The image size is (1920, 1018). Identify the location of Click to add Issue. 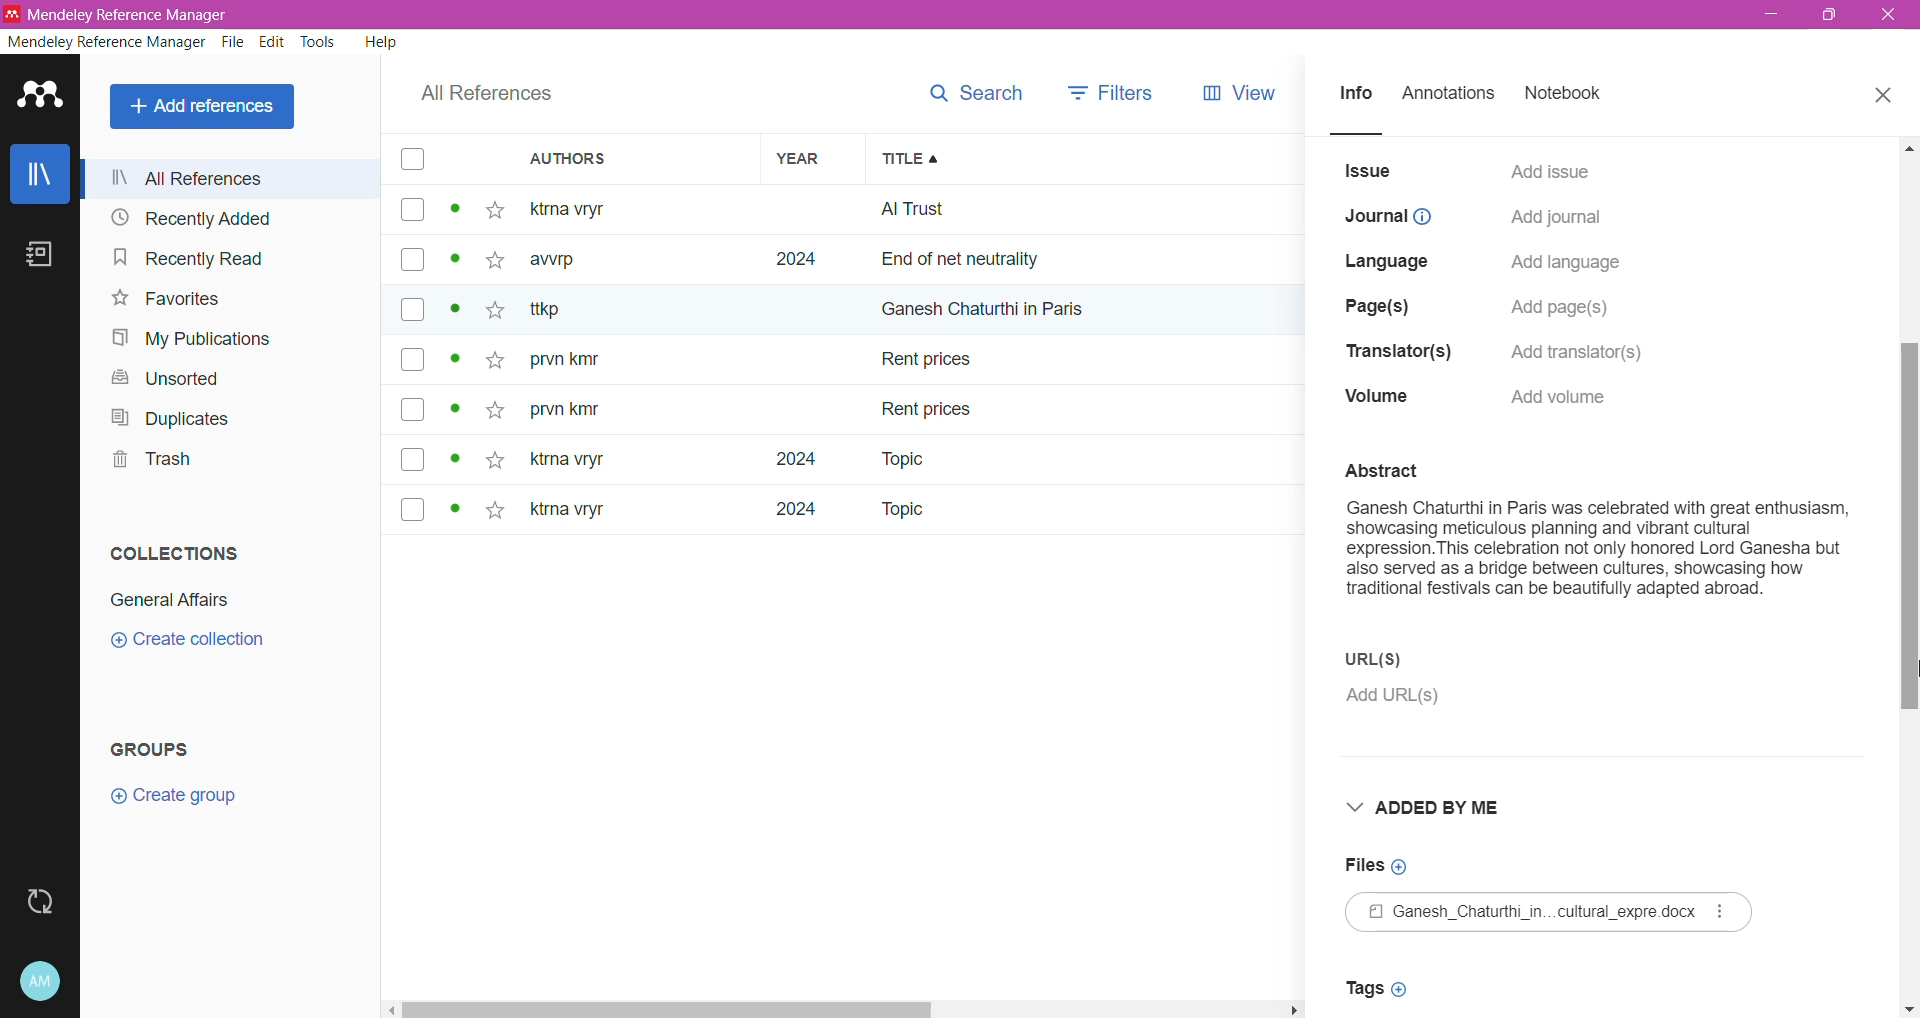
(1551, 169).